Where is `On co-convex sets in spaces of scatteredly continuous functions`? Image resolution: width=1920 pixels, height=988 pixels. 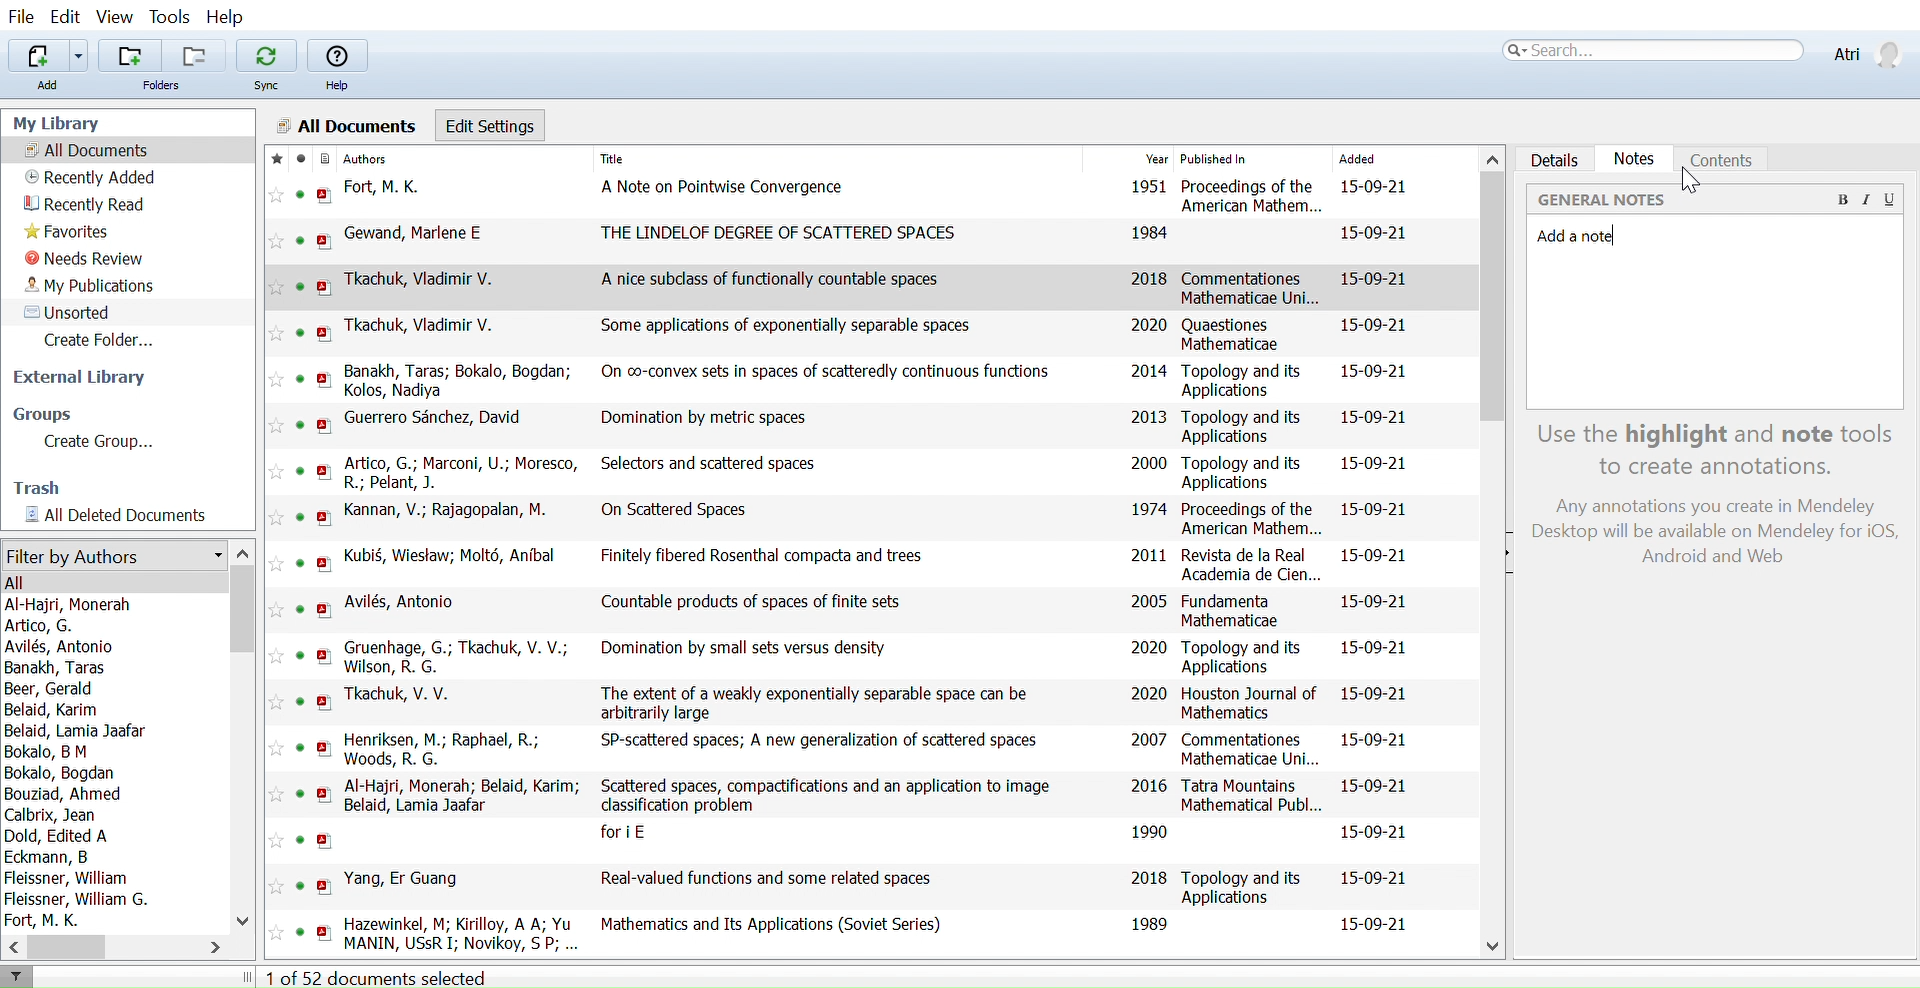 On co-convex sets in spaces of scatteredly continuous functions is located at coordinates (825, 370).